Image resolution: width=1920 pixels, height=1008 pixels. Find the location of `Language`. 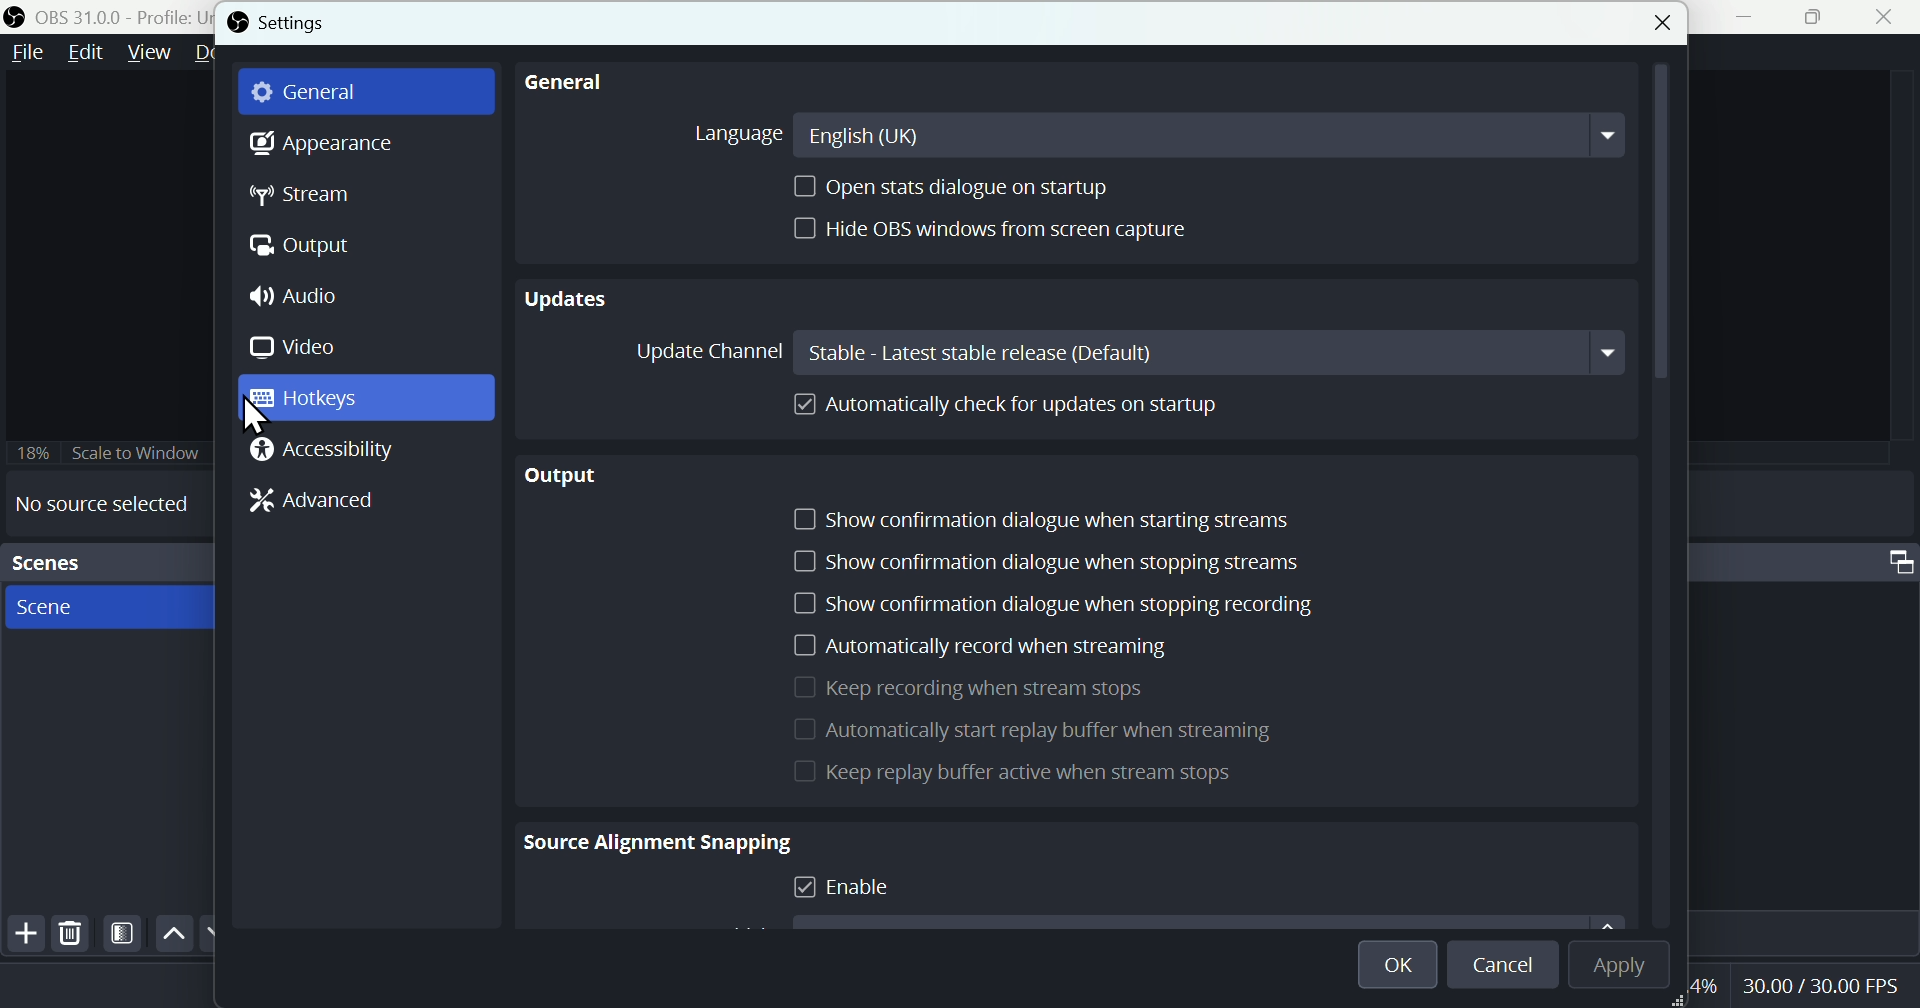

Language is located at coordinates (738, 130).